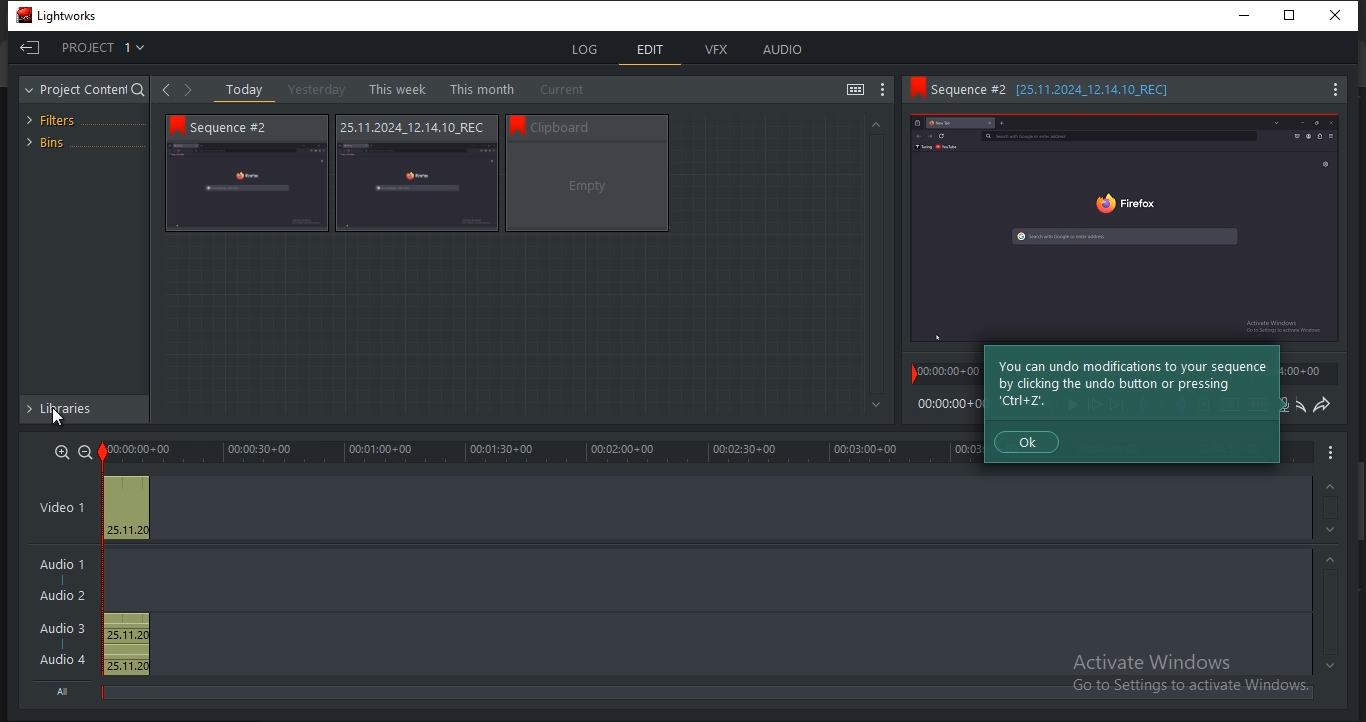 This screenshot has height=722, width=1366. Describe the element at coordinates (242, 127) in the screenshot. I see `Sequence # 2` at that location.